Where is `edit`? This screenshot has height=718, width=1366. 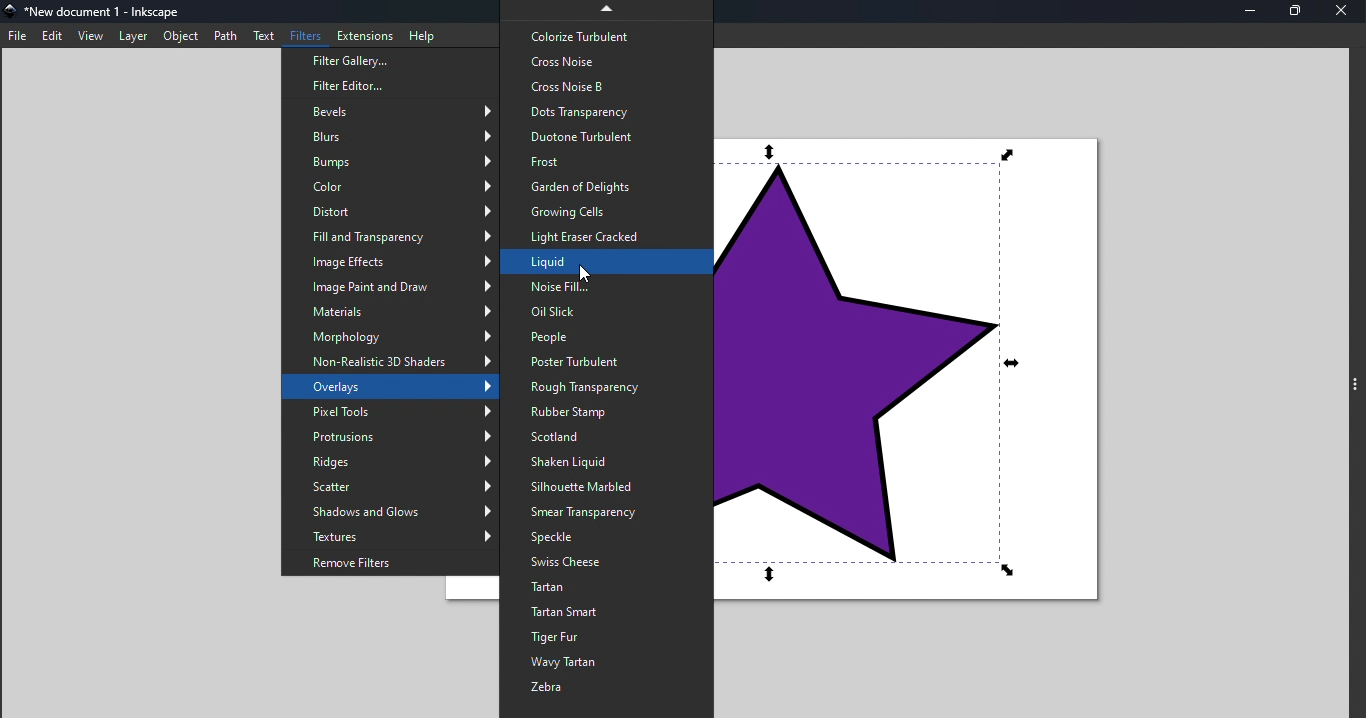
edit is located at coordinates (49, 35).